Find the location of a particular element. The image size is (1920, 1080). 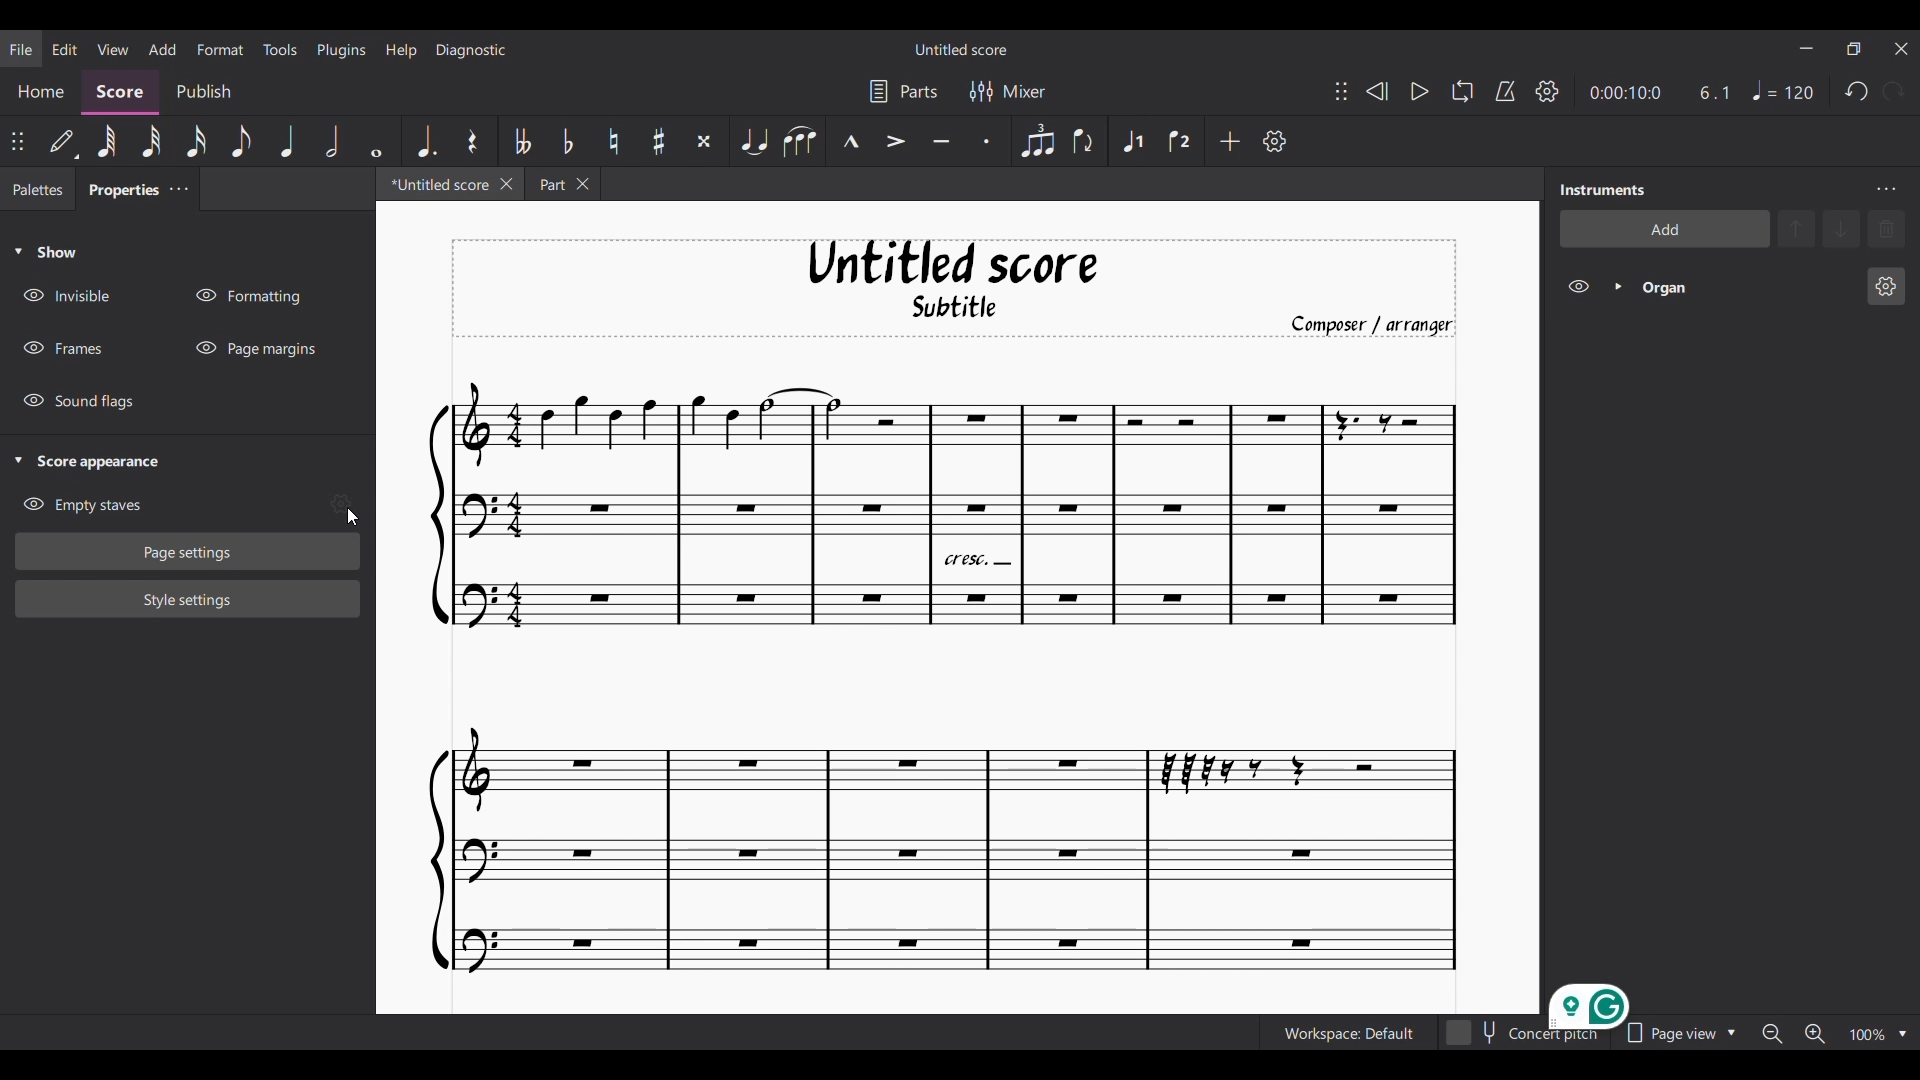

Toggle sharp is located at coordinates (658, 142).